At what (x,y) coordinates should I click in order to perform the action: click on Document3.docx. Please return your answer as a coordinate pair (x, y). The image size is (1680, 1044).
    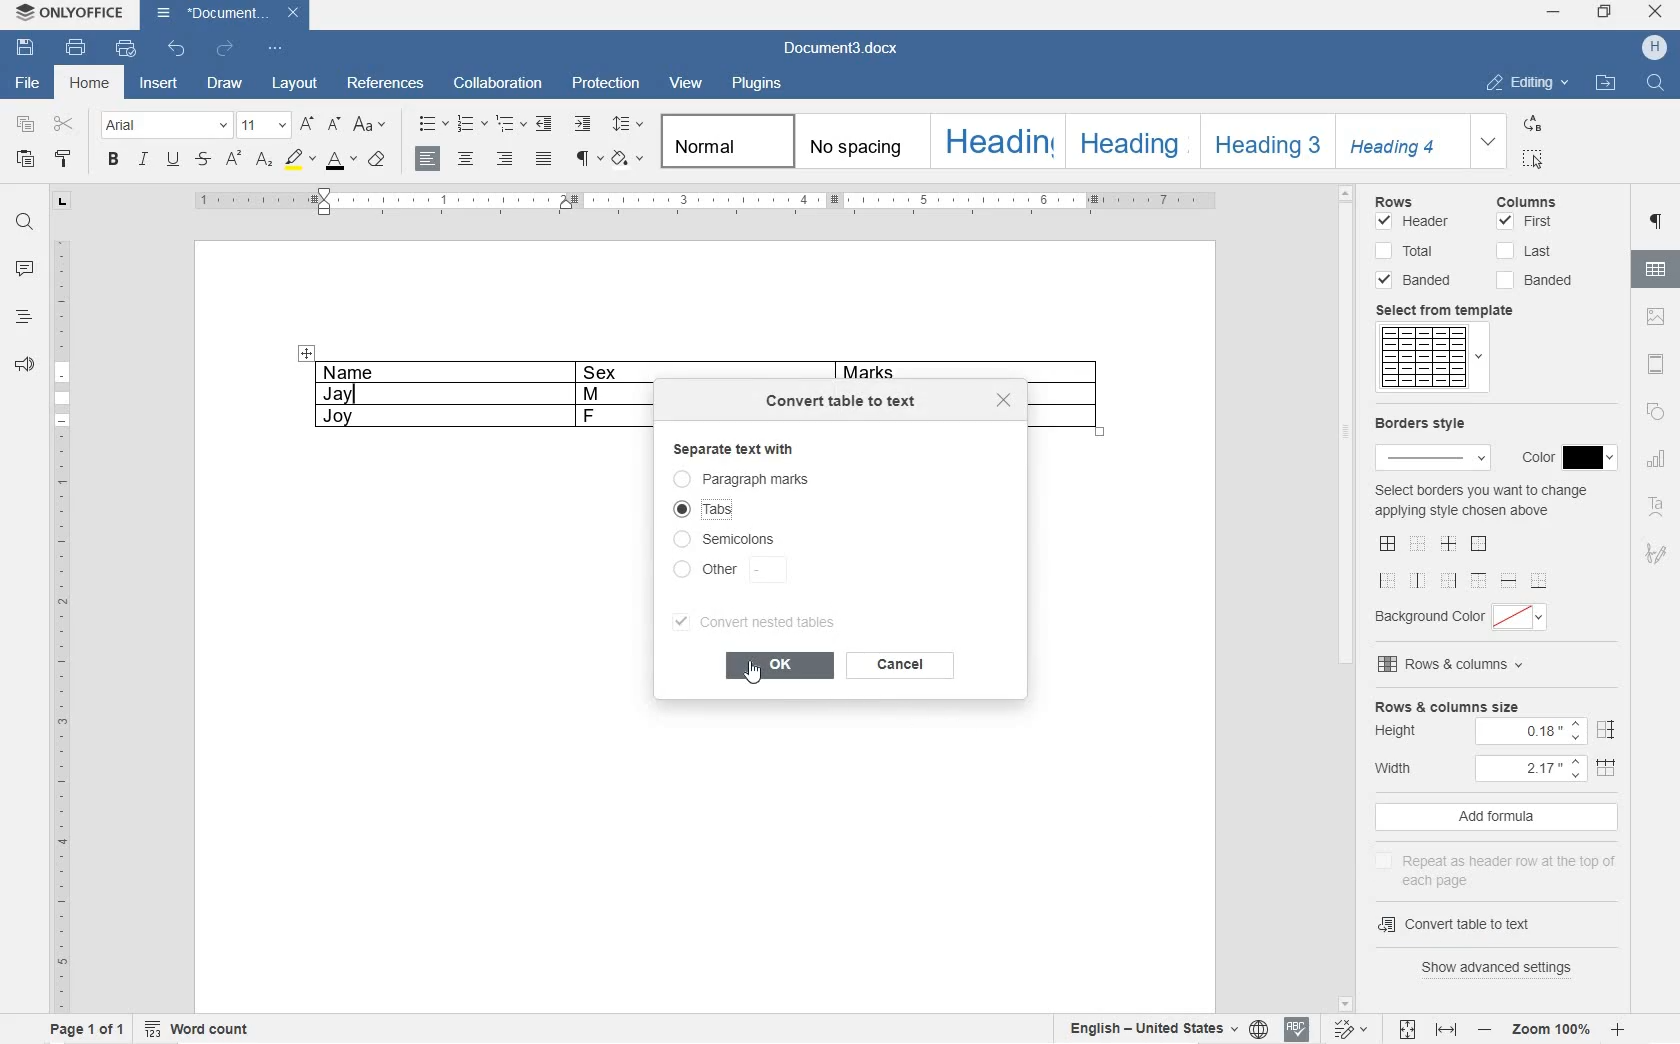
    Looking at the image, I should click on (848, 47).